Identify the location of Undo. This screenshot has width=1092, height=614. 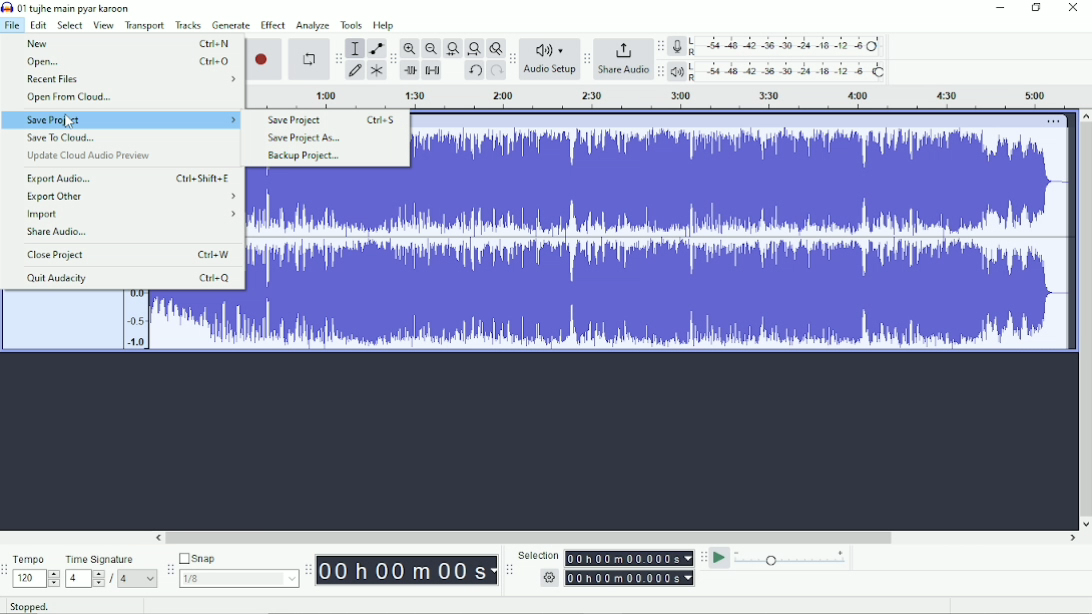
(475, 71).